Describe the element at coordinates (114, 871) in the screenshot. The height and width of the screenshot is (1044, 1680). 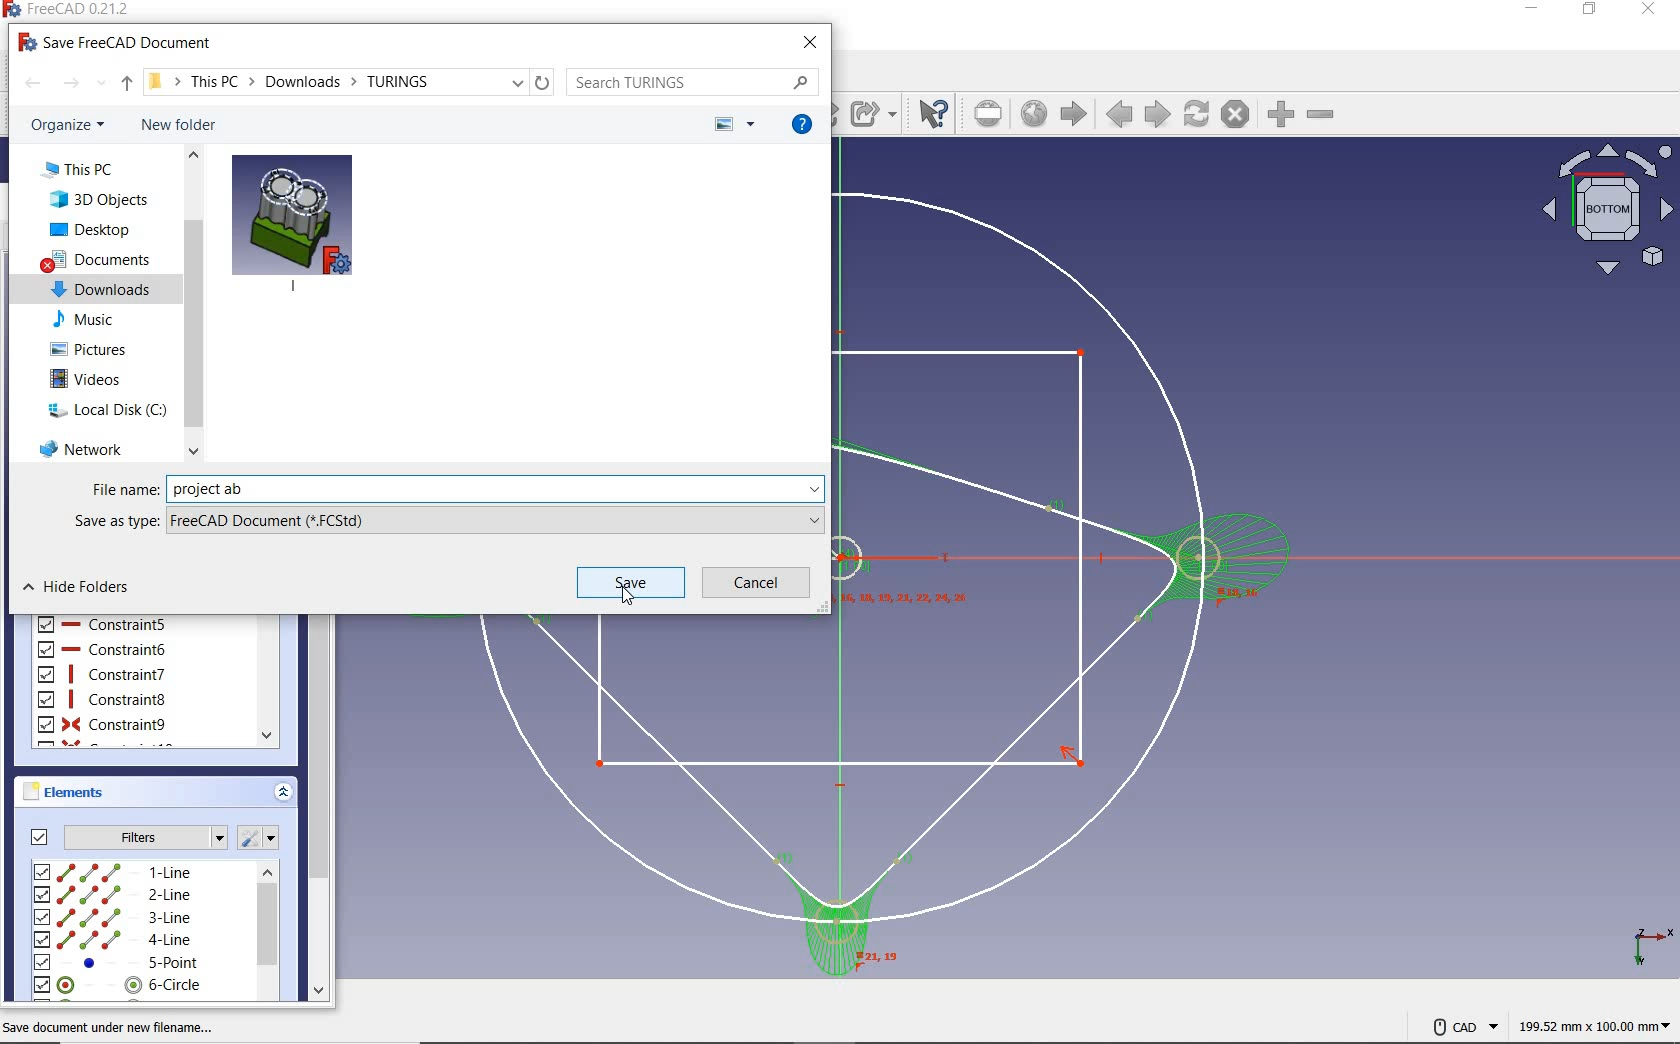
I see `1-line` at that location.